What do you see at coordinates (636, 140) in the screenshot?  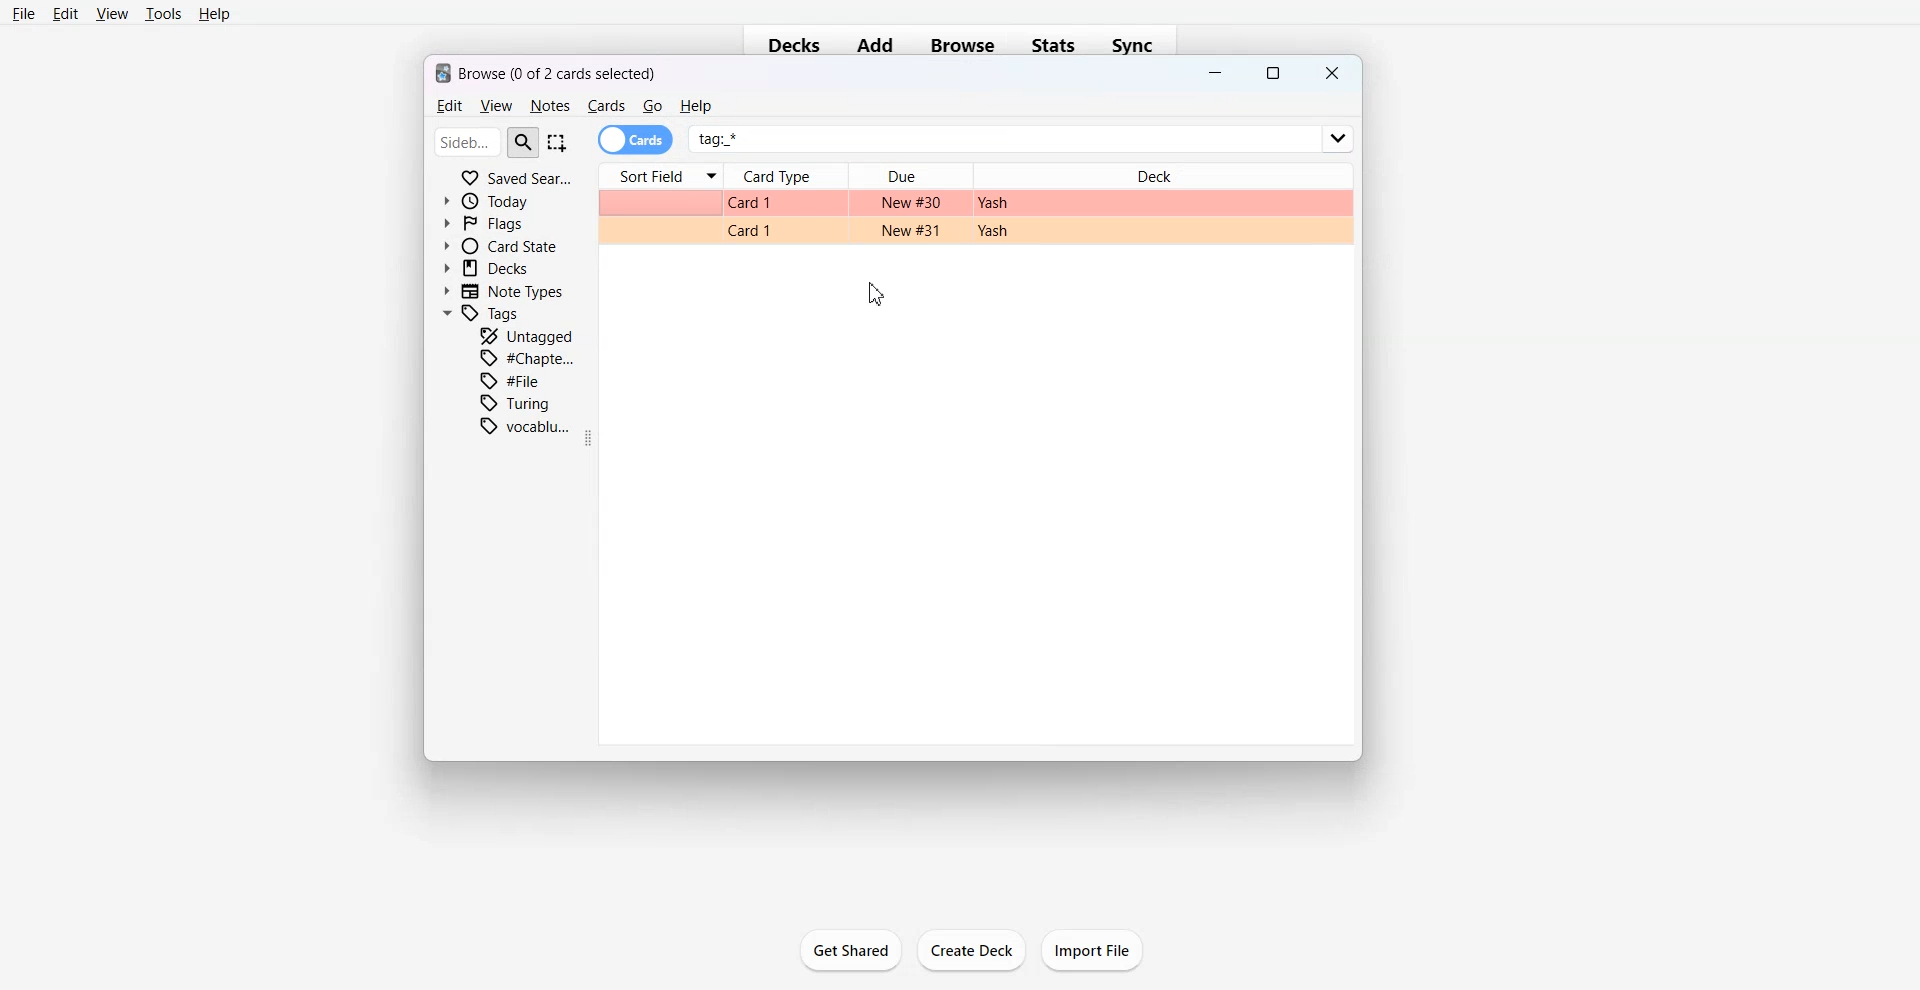 I see `Cards` at bounding box center [636, 140].